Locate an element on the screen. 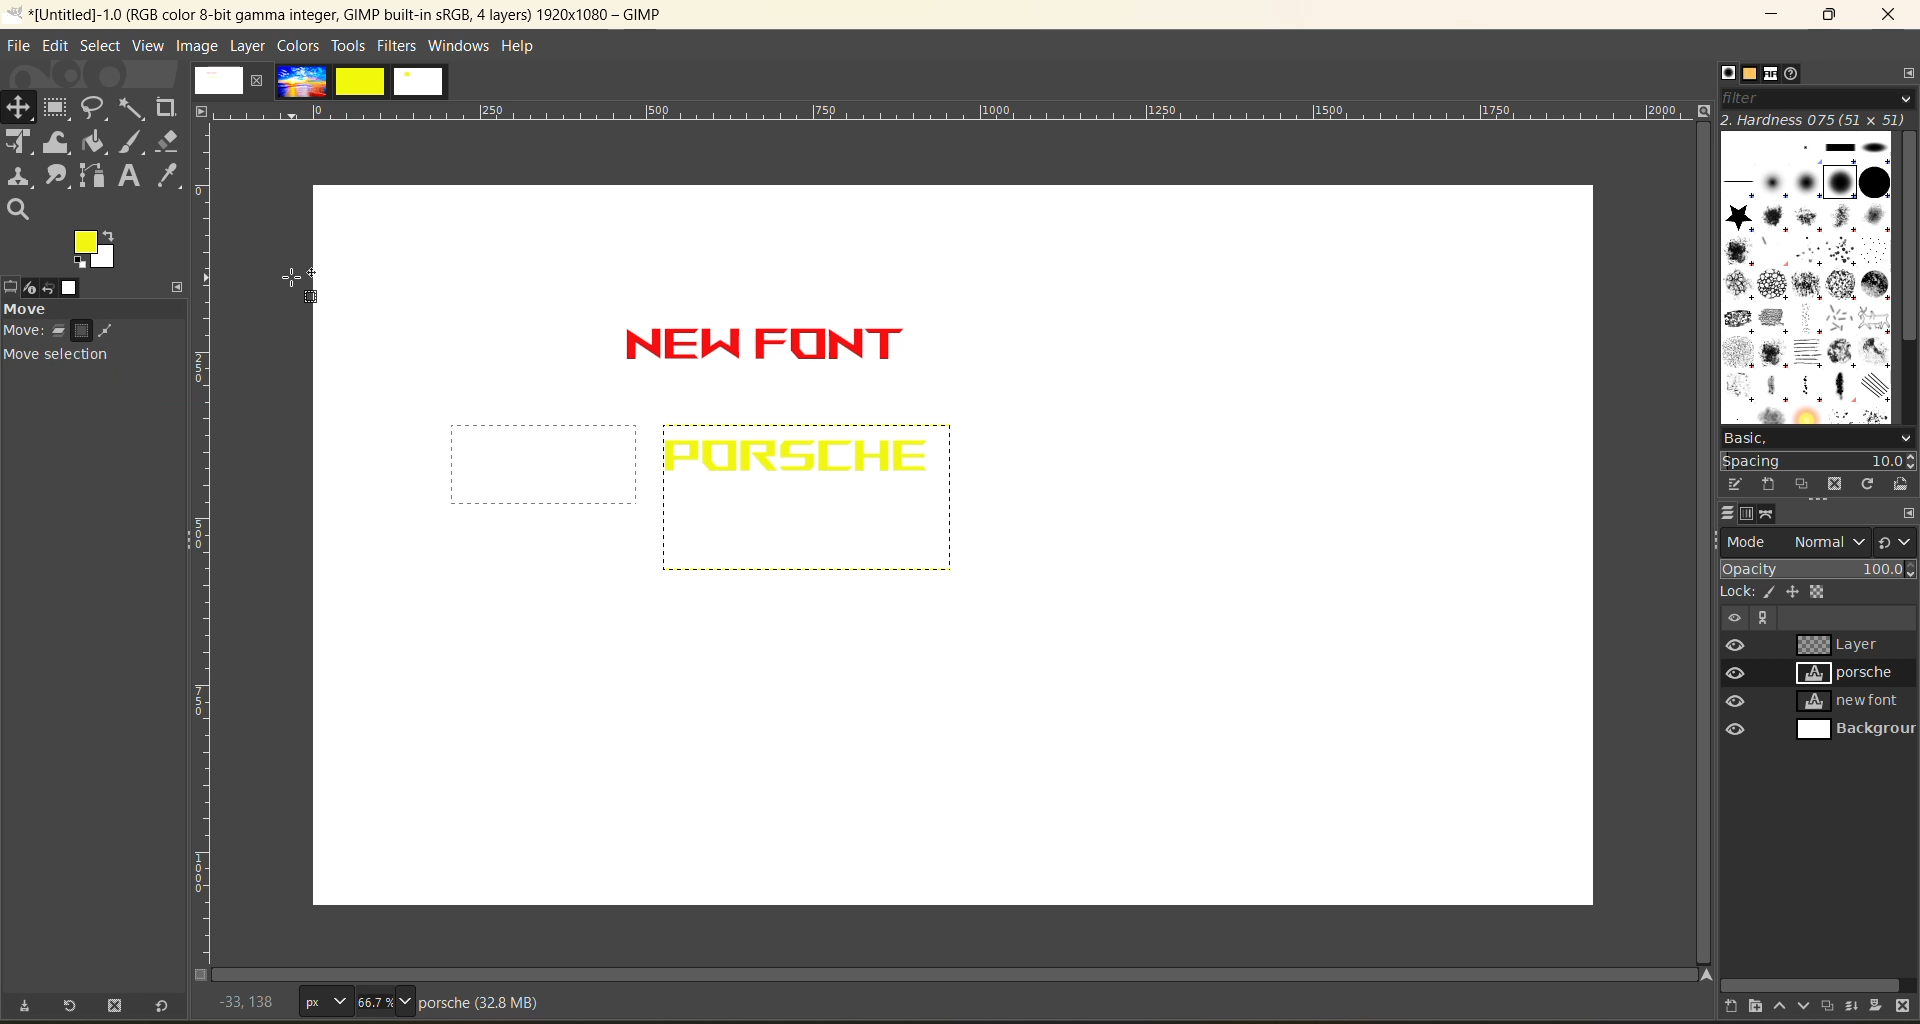  free select tool is located at coordinates (95, 109).